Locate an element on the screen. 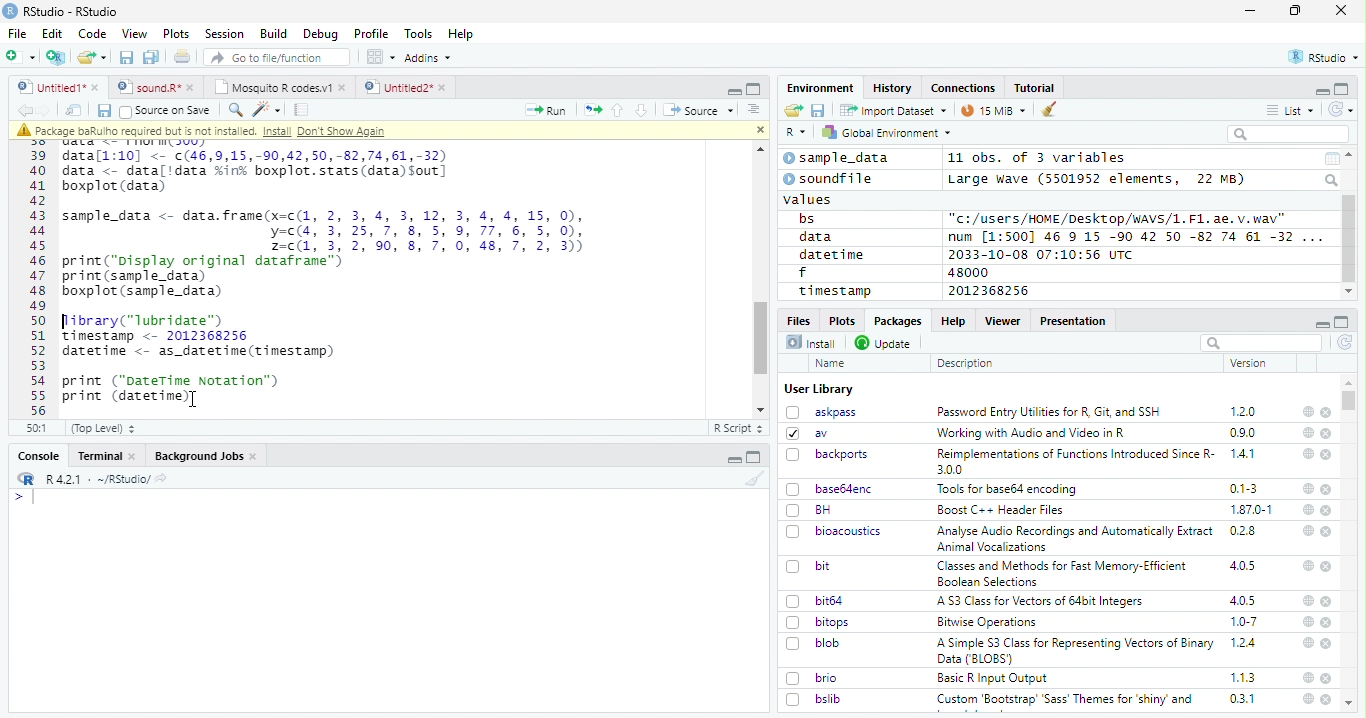 The height and width of the screenshot is (718, 1366). BH is located at coordinates (811, 510).